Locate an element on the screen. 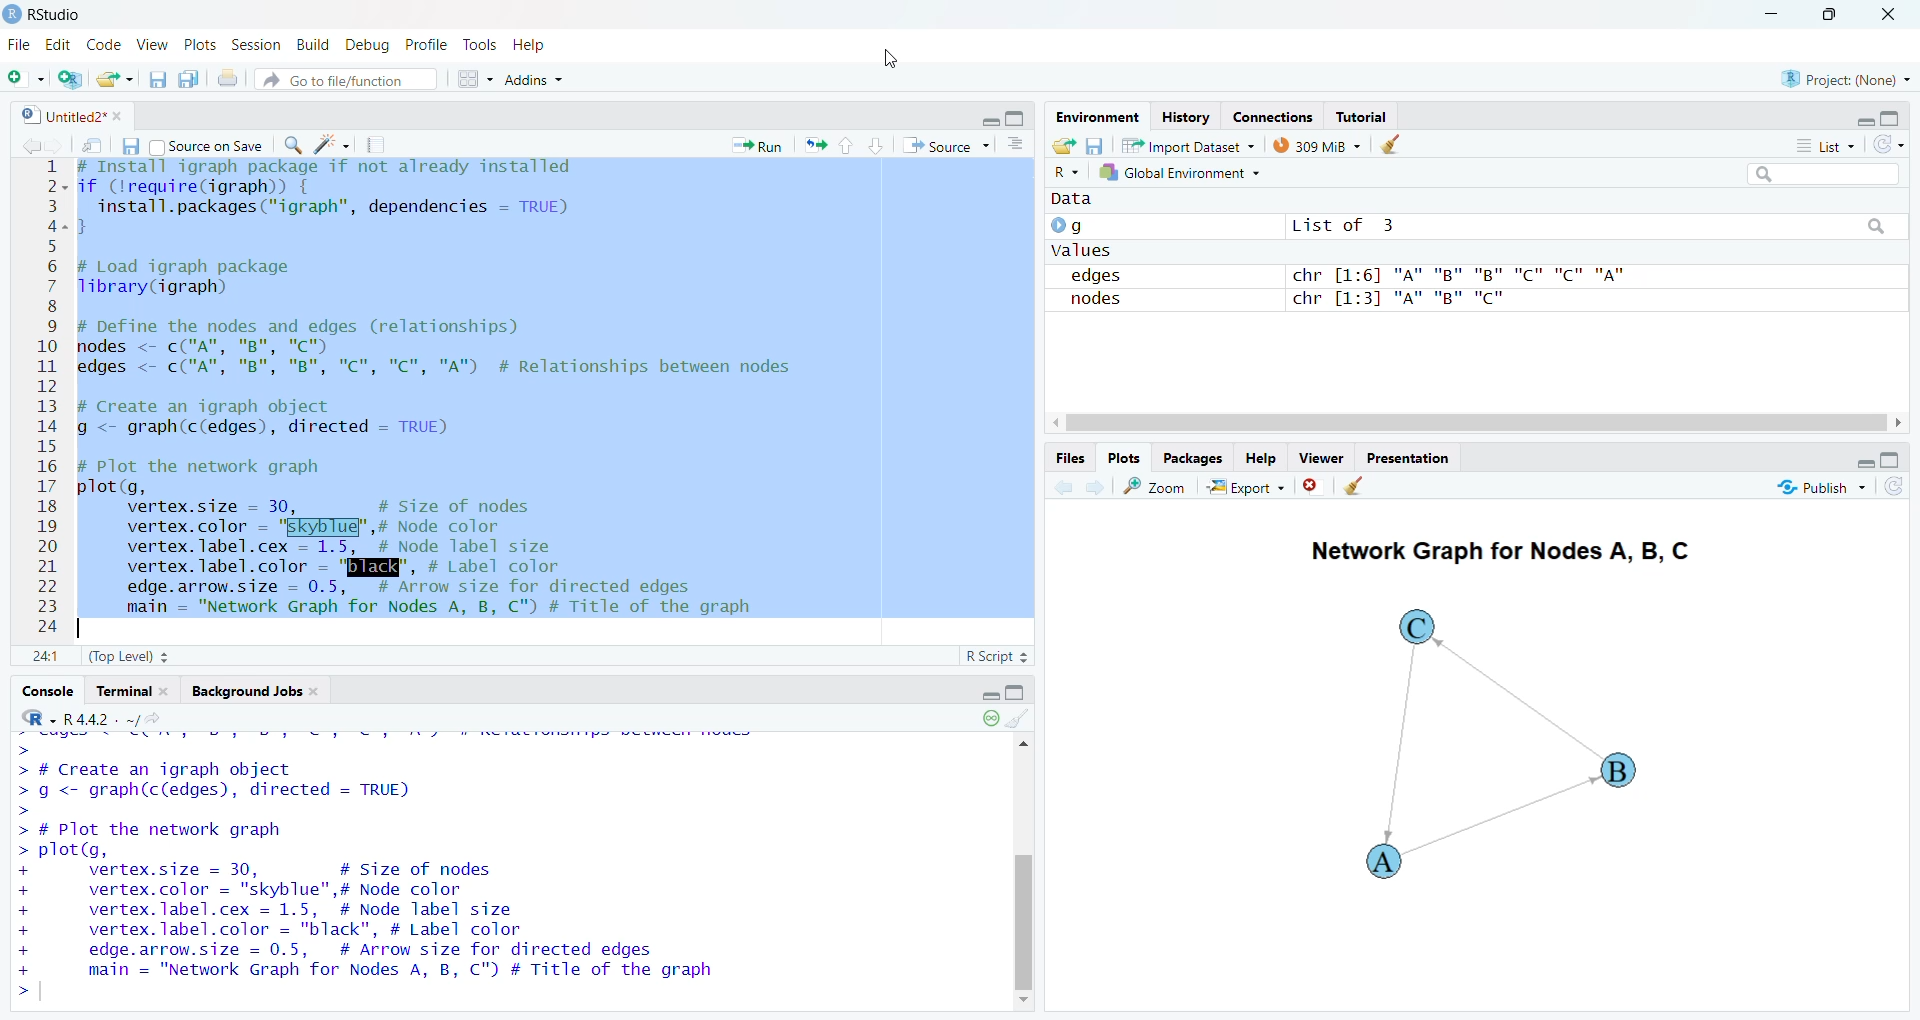 This screenshot has width=1920, height=1020. minimise is located at coordinates (989, 119).